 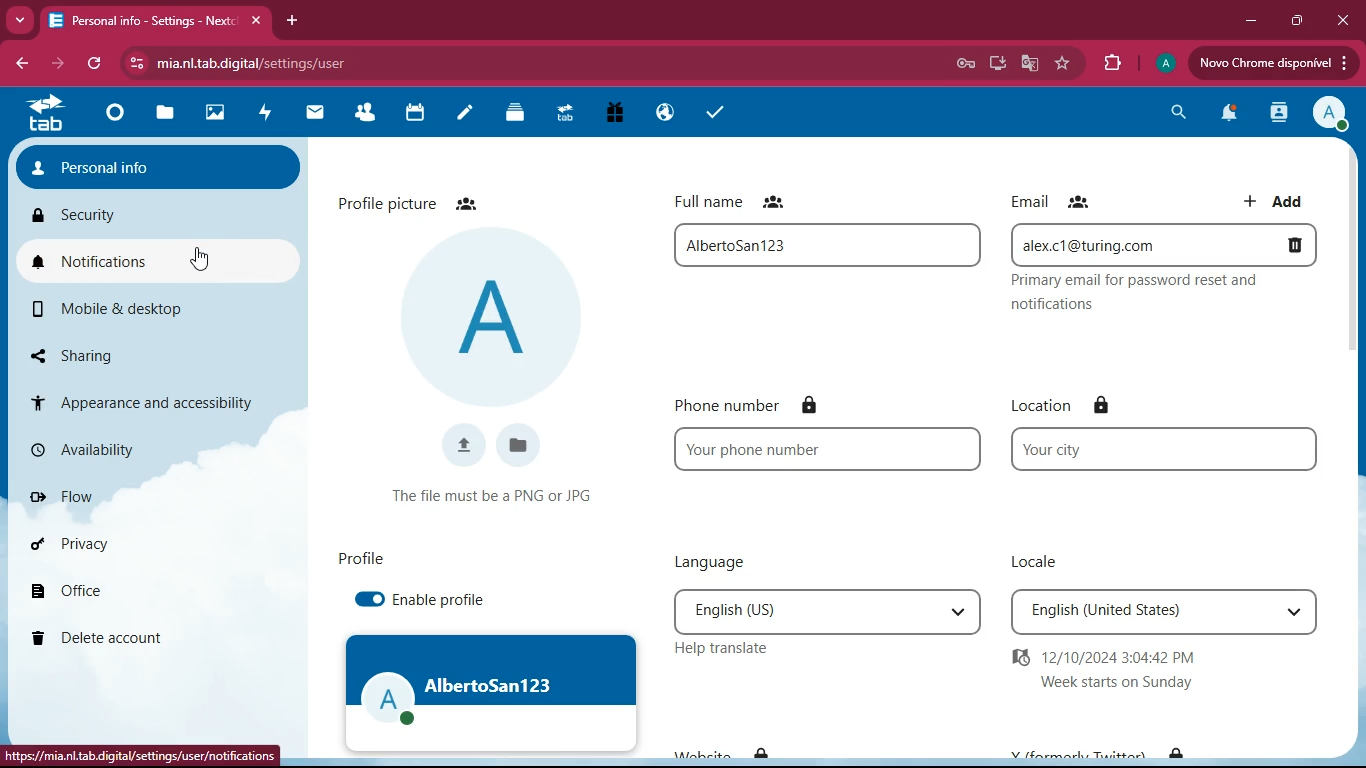 I want to click on files, so click(x=514, y=444).